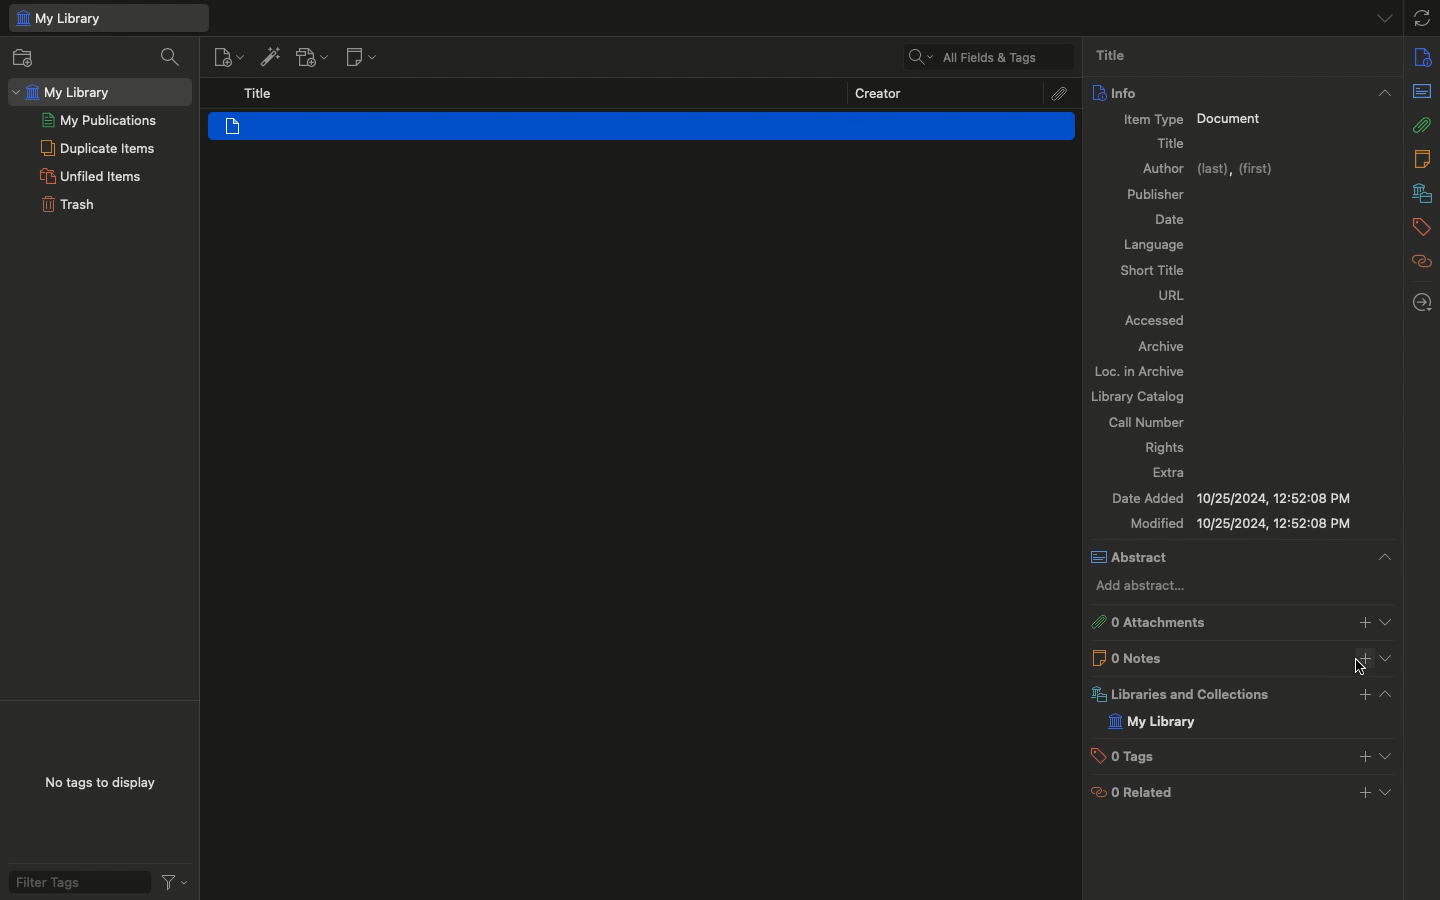 This screenshot has height=900, width=1440. What do you see at coordinates (1388, 658) in the screenshot?
I see `Show` at bounding box center [1388, 658].